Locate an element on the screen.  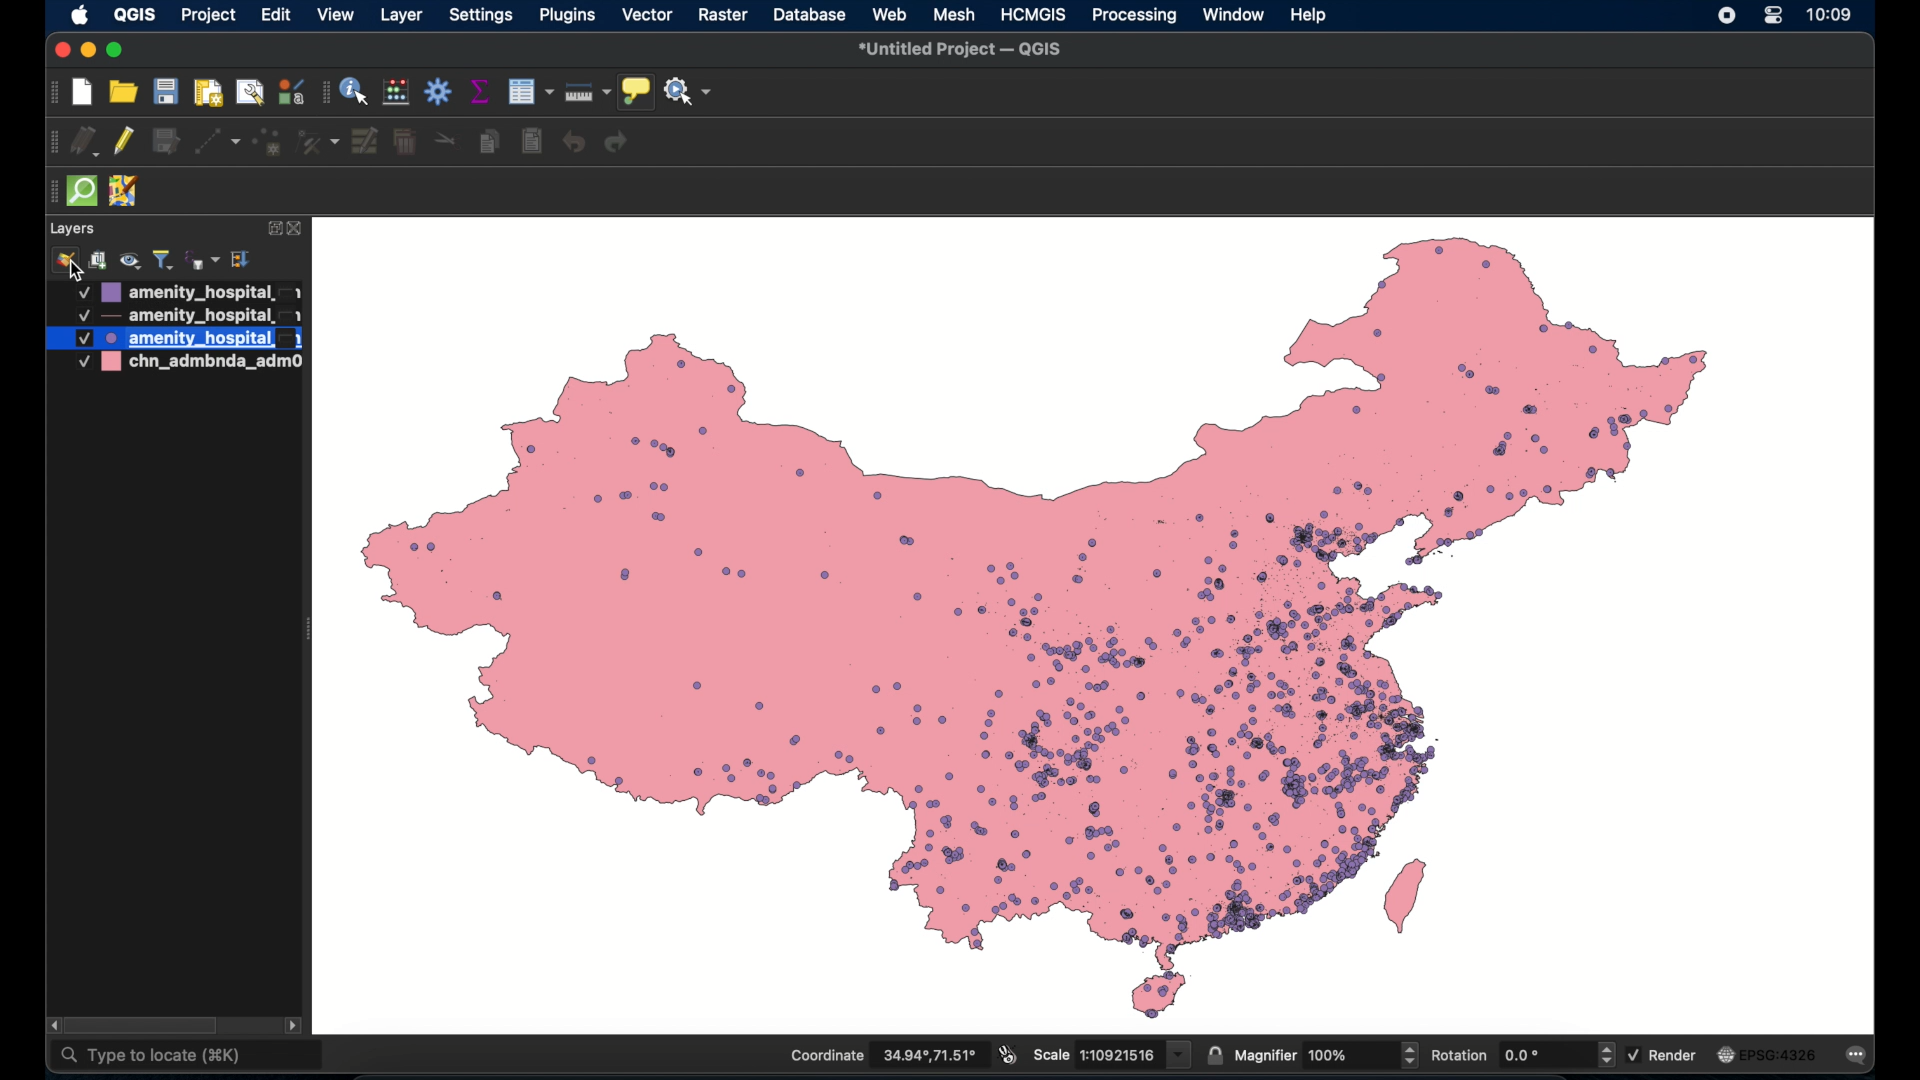
messages is located at coordinates (1857, 1055).